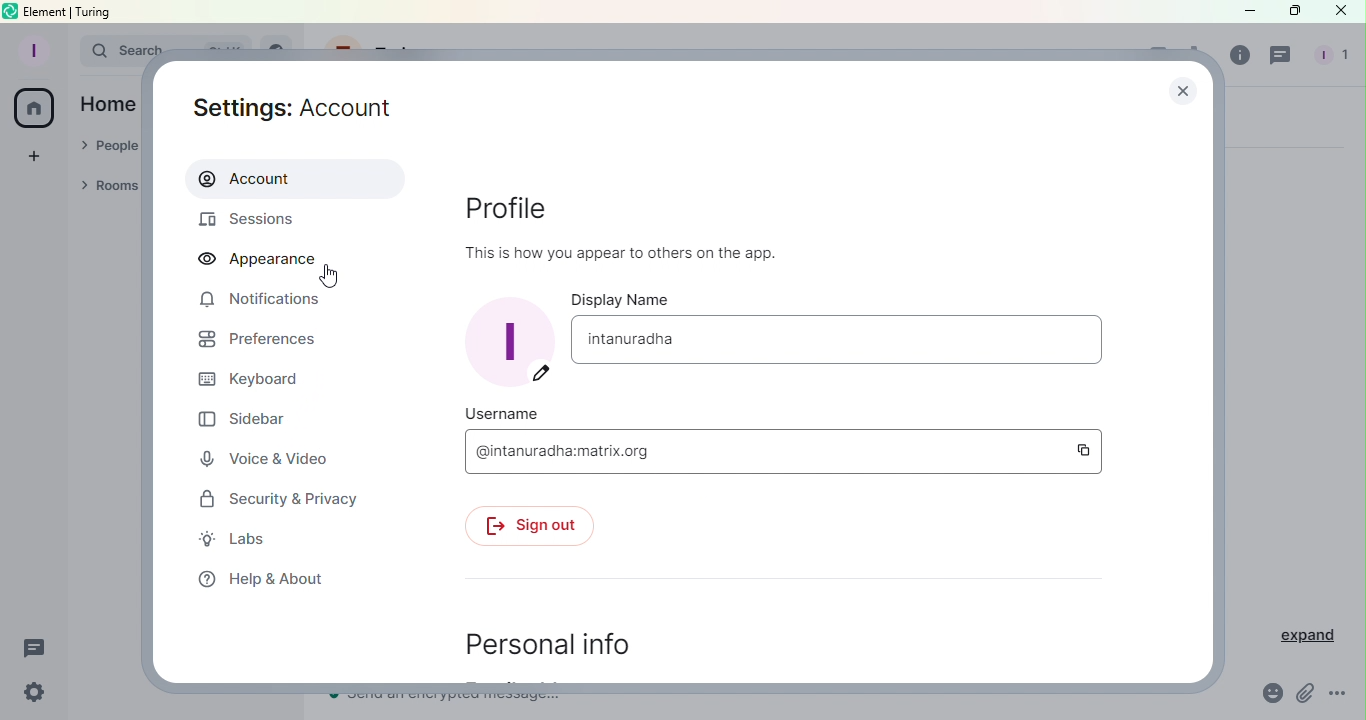 This screenshot has width=1366, height=720. I want to click on Security and privacy, so click(284, 501).